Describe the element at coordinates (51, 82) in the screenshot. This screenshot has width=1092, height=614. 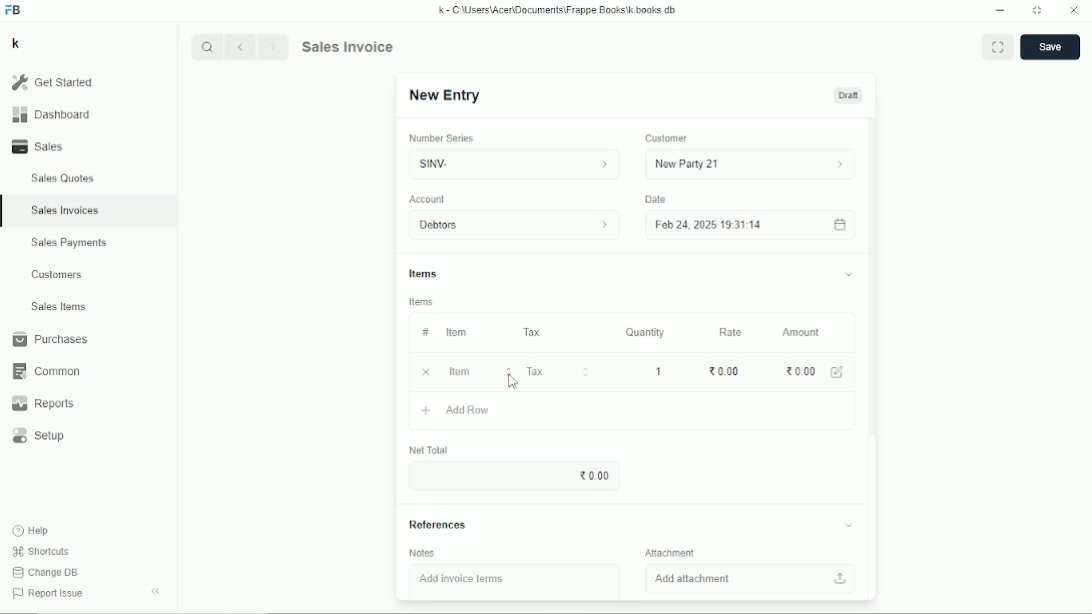
I see `Get started` at that location.